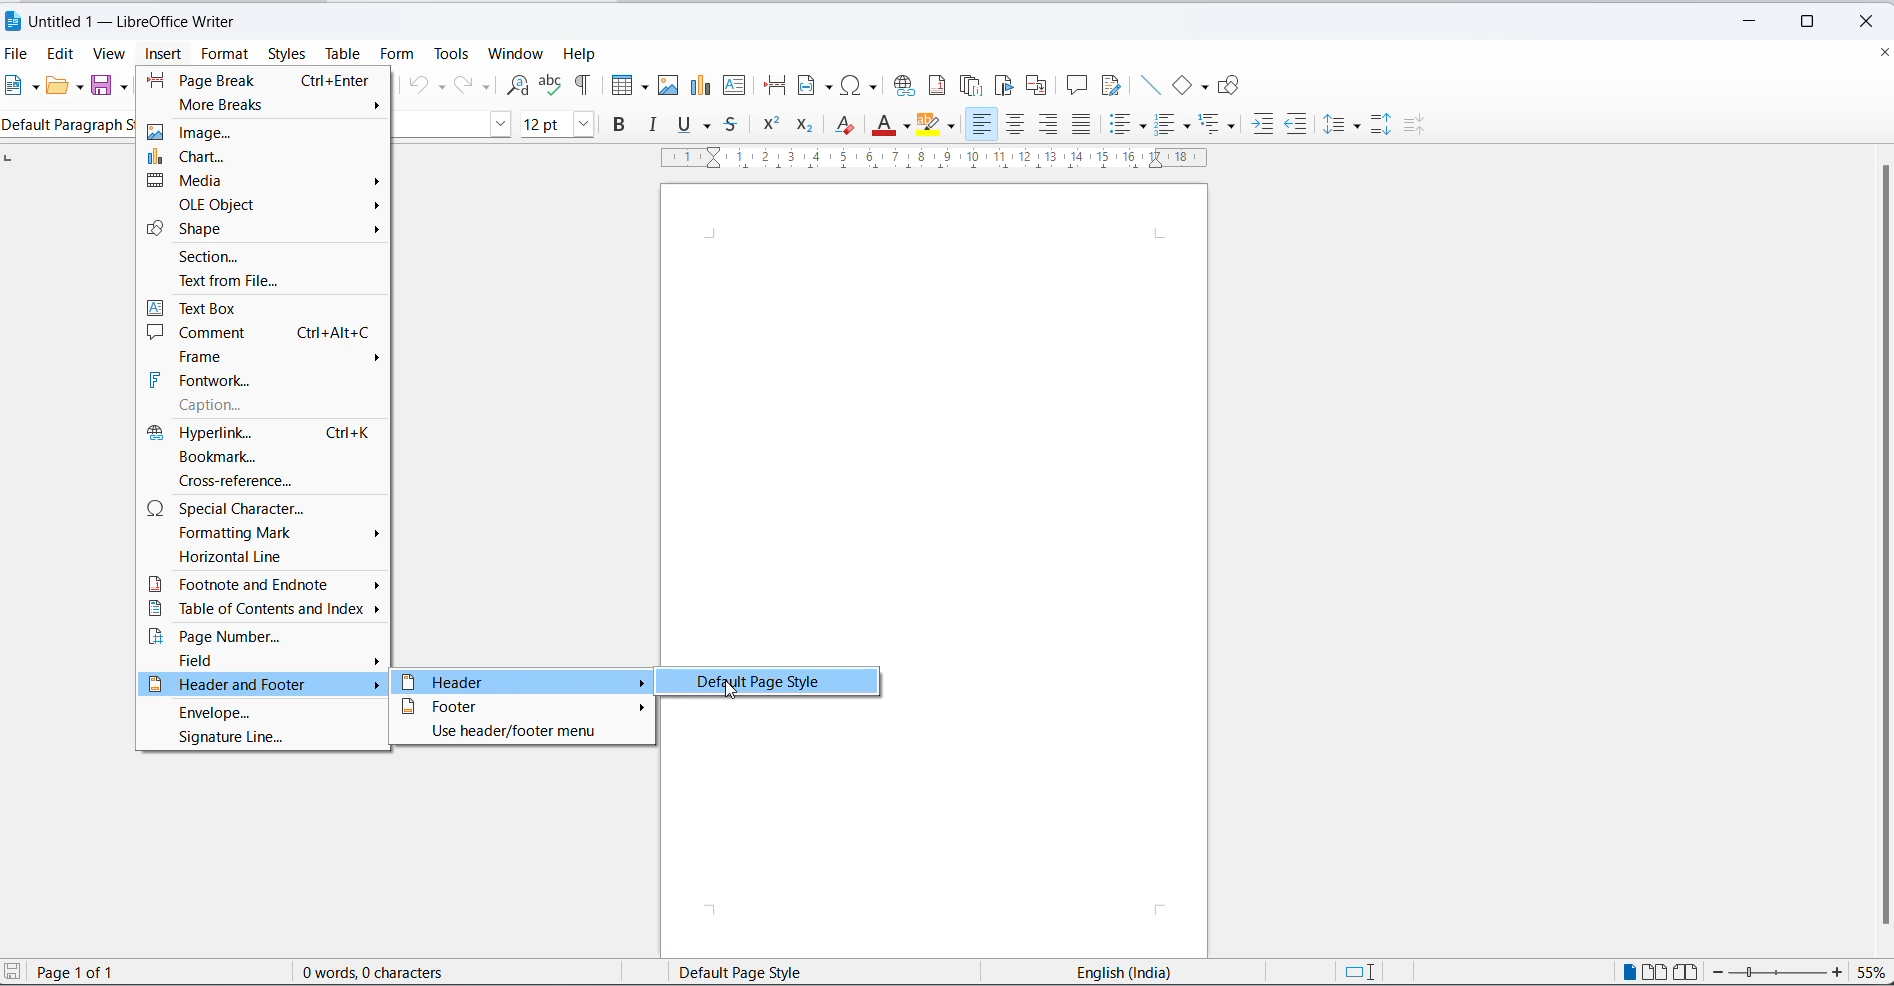  Describe the element at coordinates (970, 86) in the screenshot. I see `insert endnote` at that location.